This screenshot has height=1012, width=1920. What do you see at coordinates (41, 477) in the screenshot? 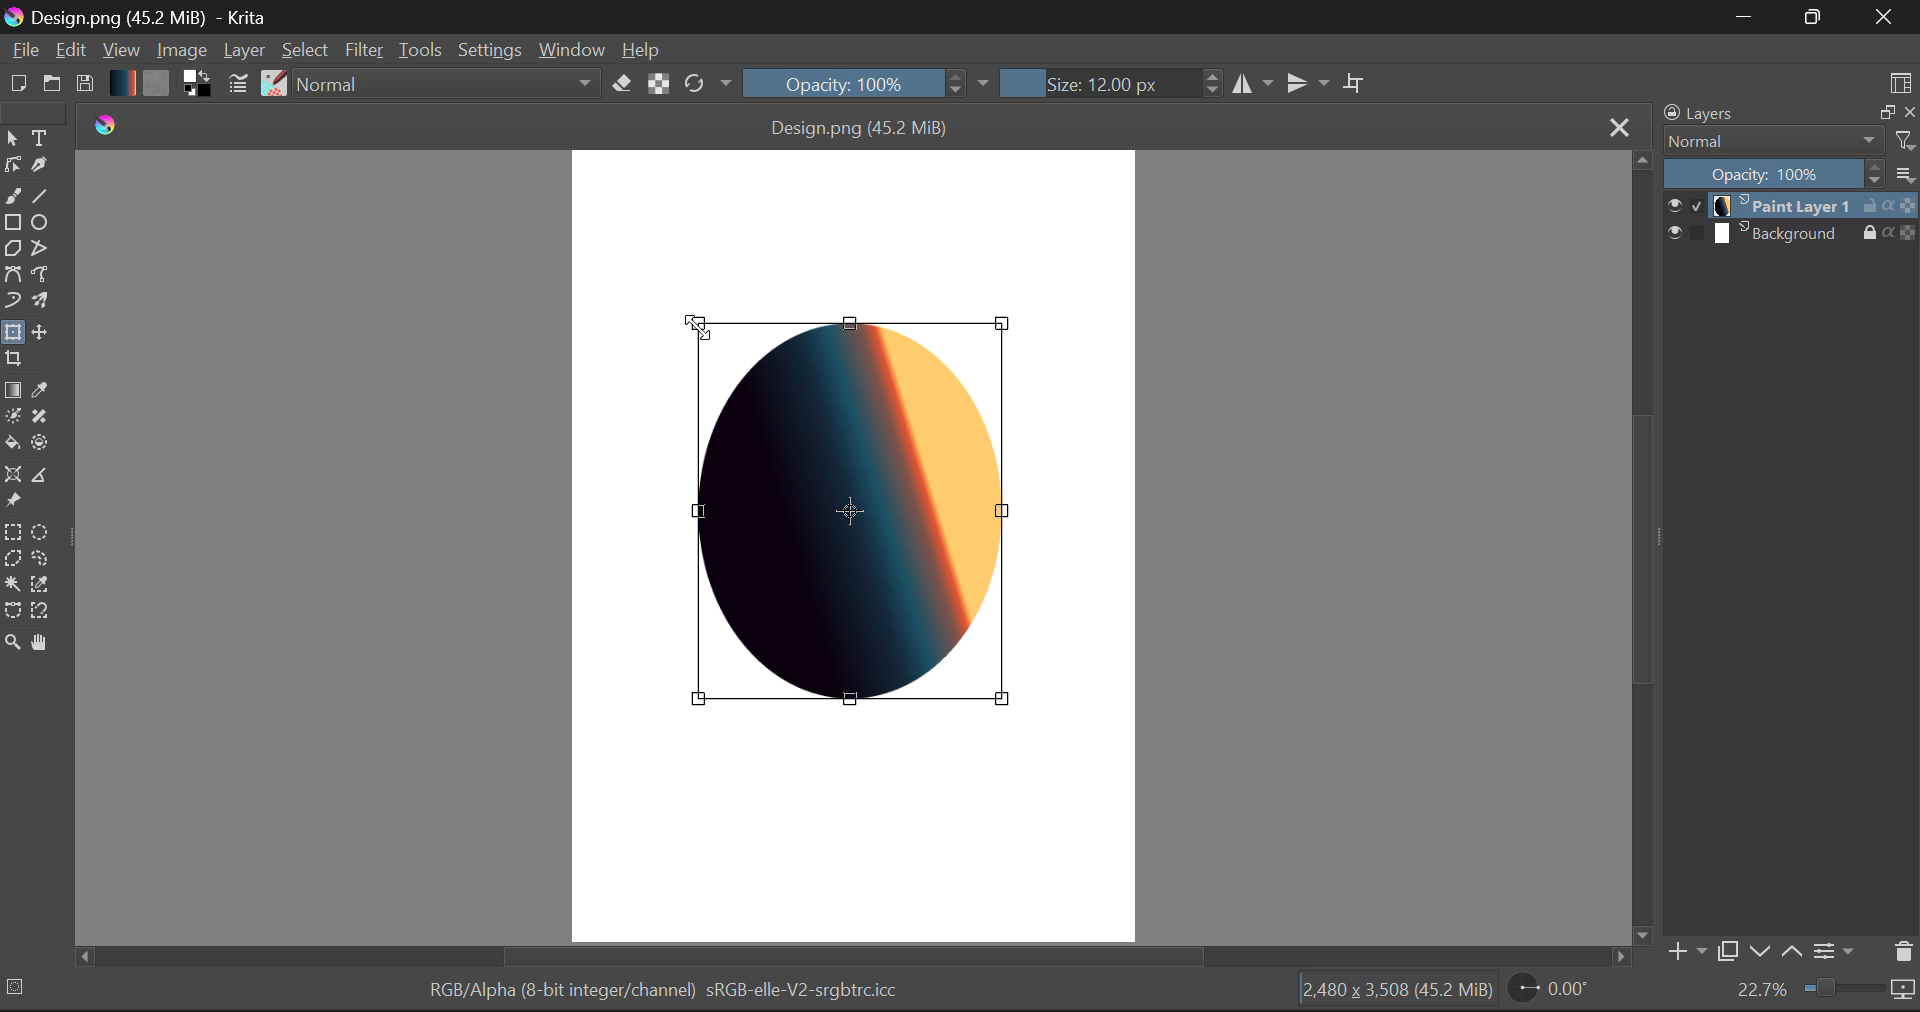
I see `Measurement` at bounding box center [41, 477].